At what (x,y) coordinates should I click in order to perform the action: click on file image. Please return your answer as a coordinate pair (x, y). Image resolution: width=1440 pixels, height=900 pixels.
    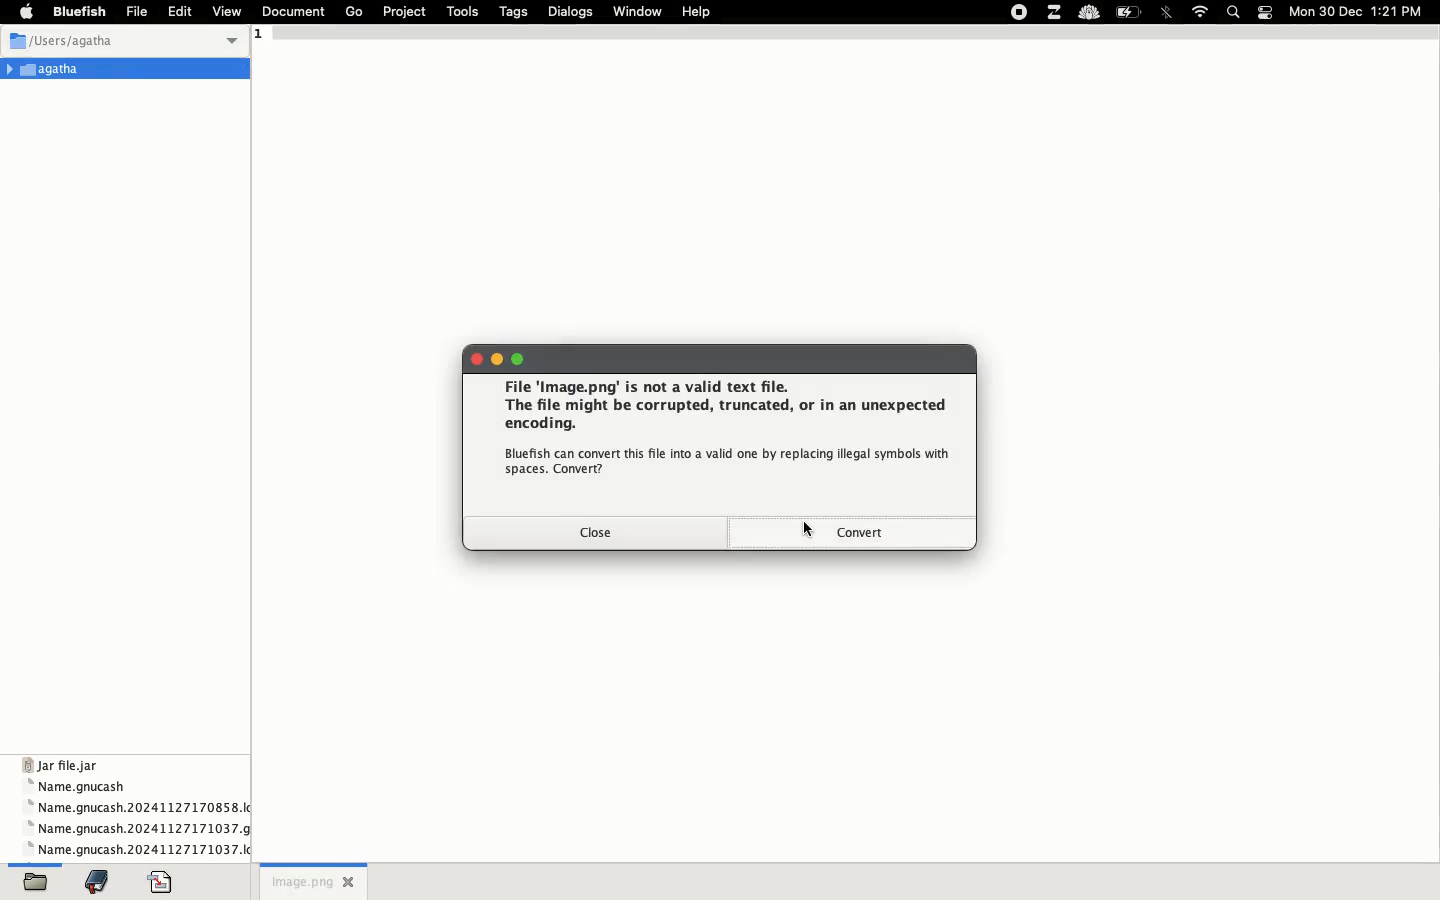
    Looking at the image, I should click on (725, 430).